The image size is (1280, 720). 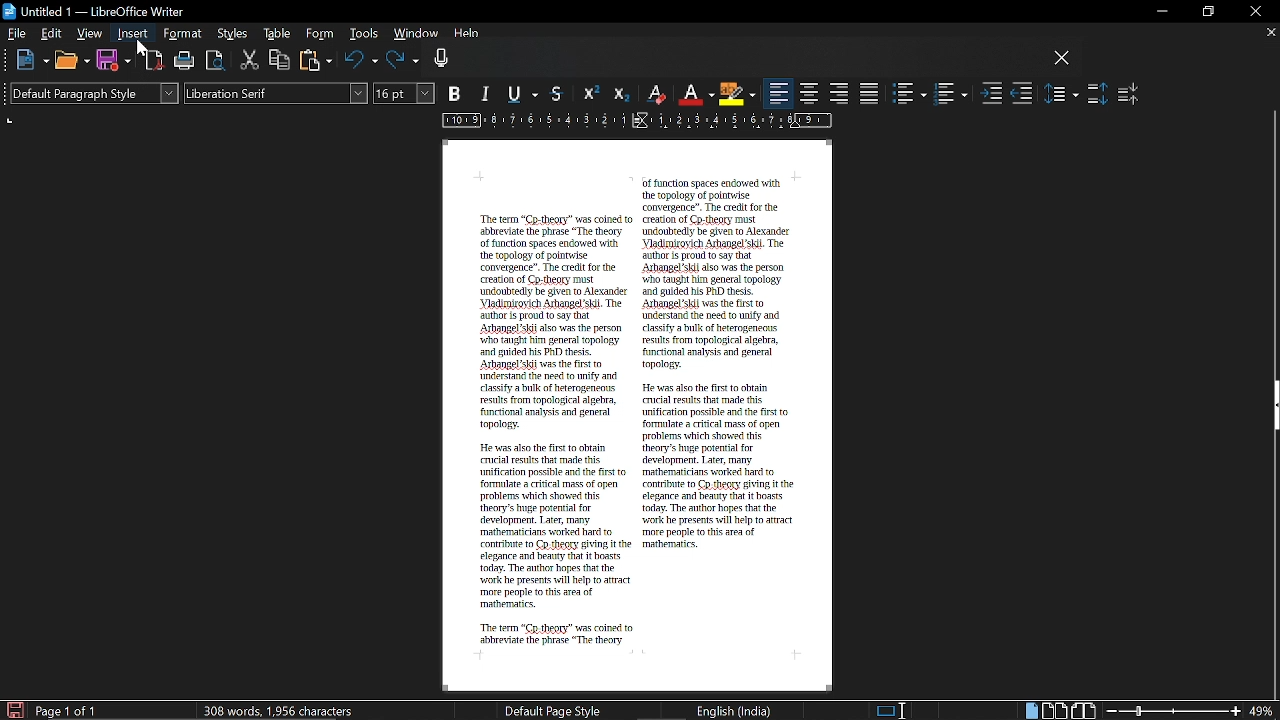 I want to click on Toggle print preview, so click(x=216, y=61).